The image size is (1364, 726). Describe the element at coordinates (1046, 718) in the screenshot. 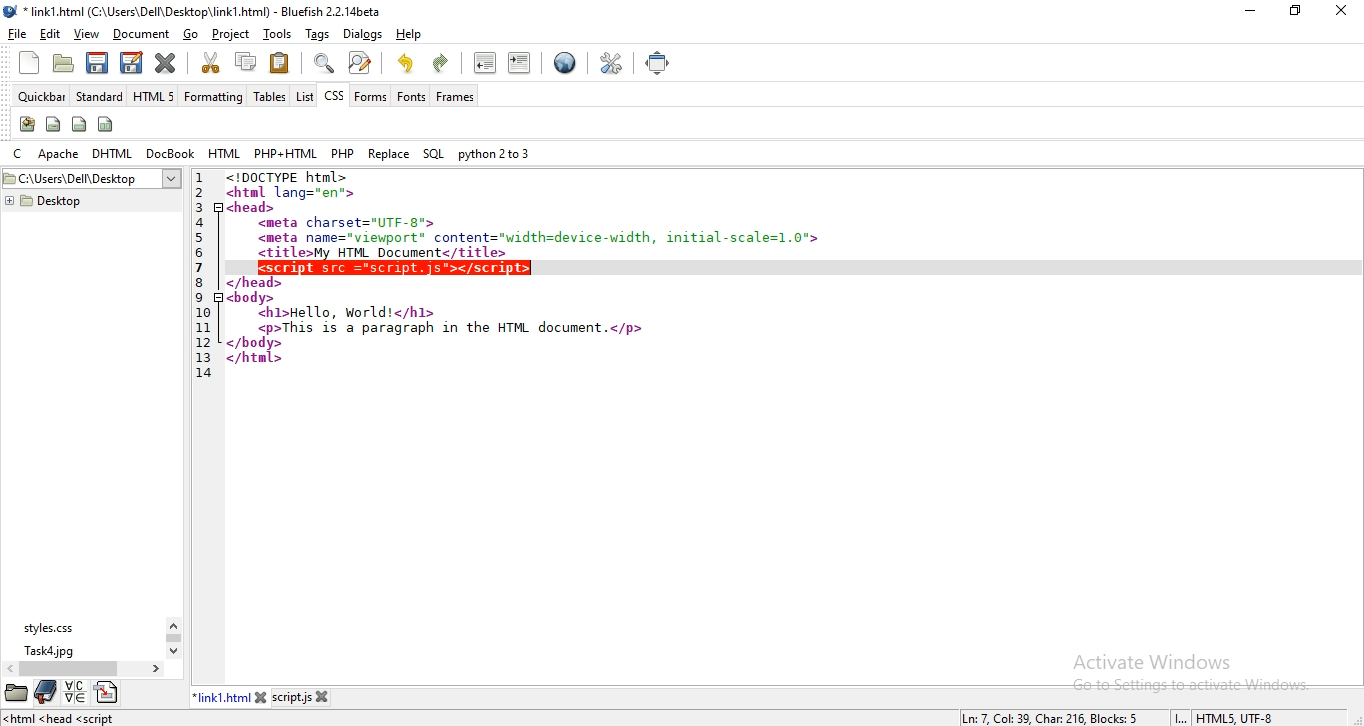

I see `line, column, character, block numbers` at that location.